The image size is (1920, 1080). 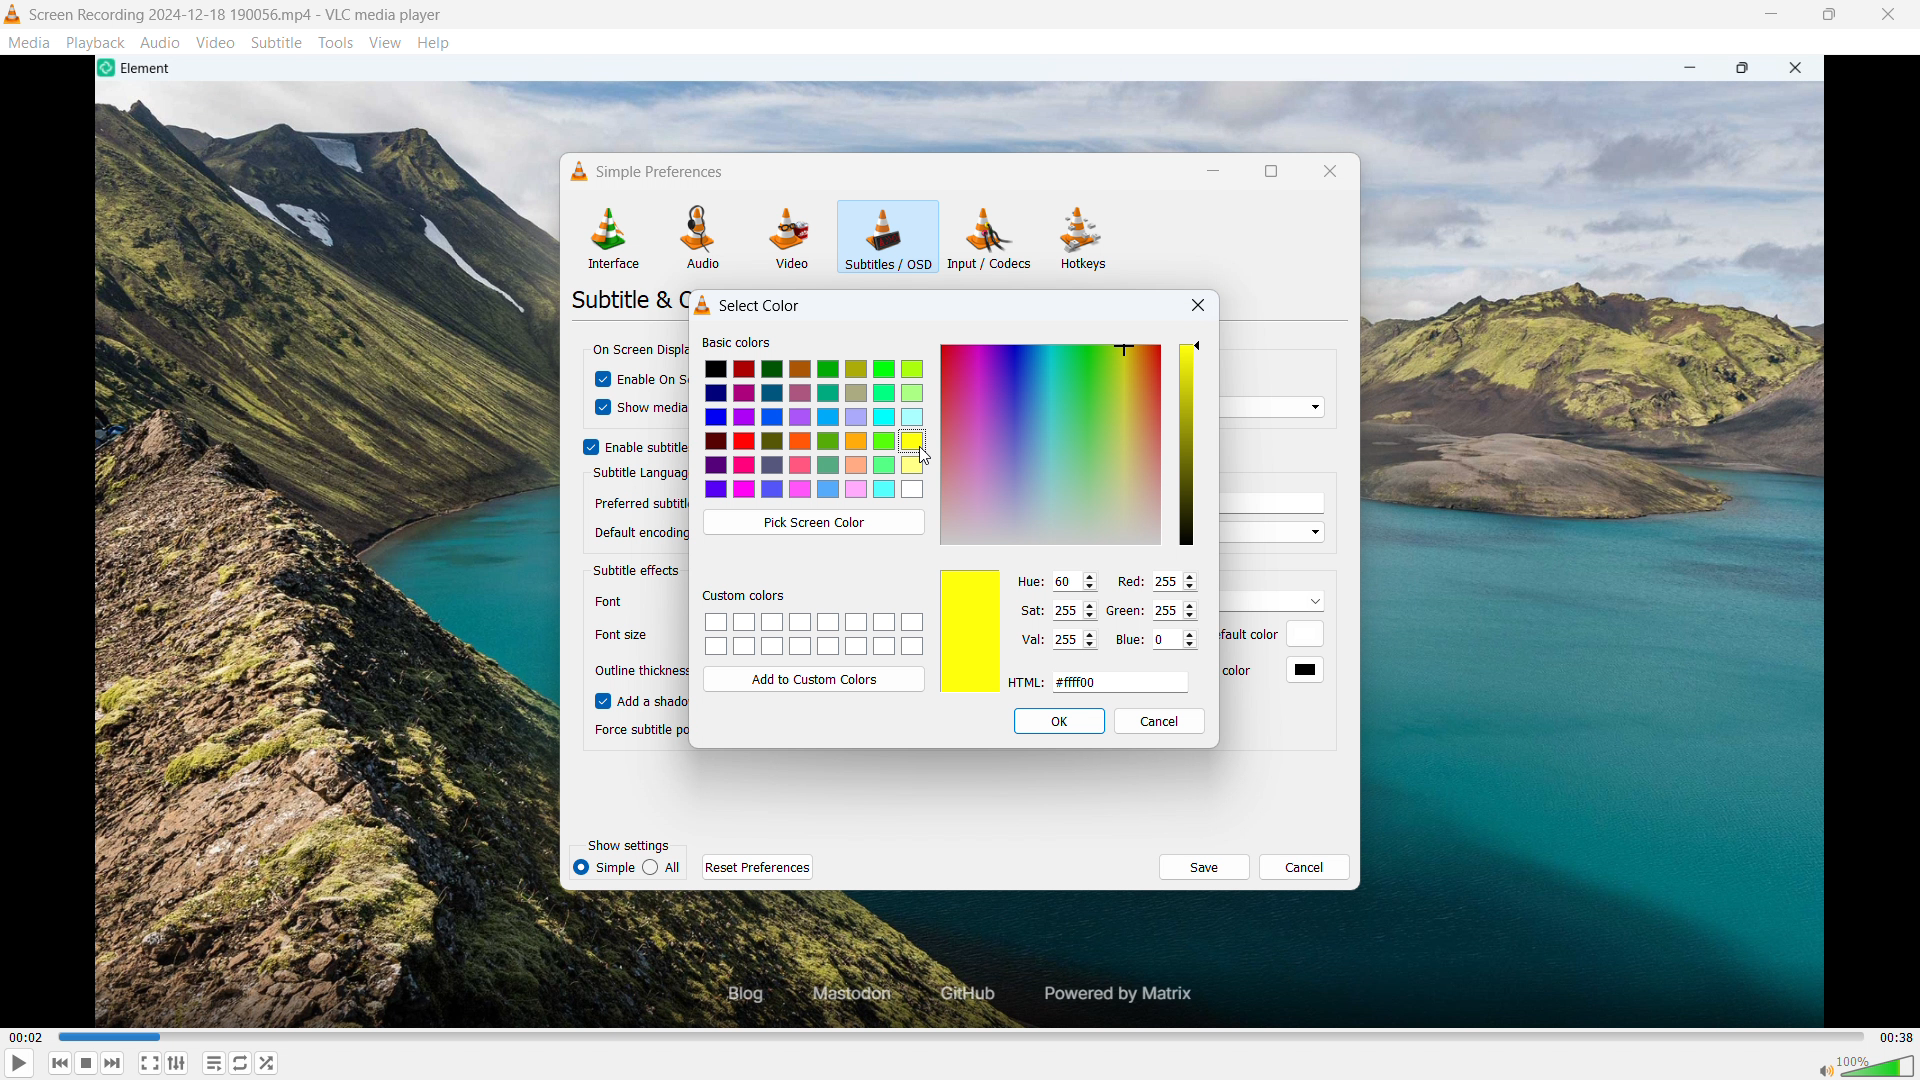 I want to click on Full screen , so click(x=150, y=1062).